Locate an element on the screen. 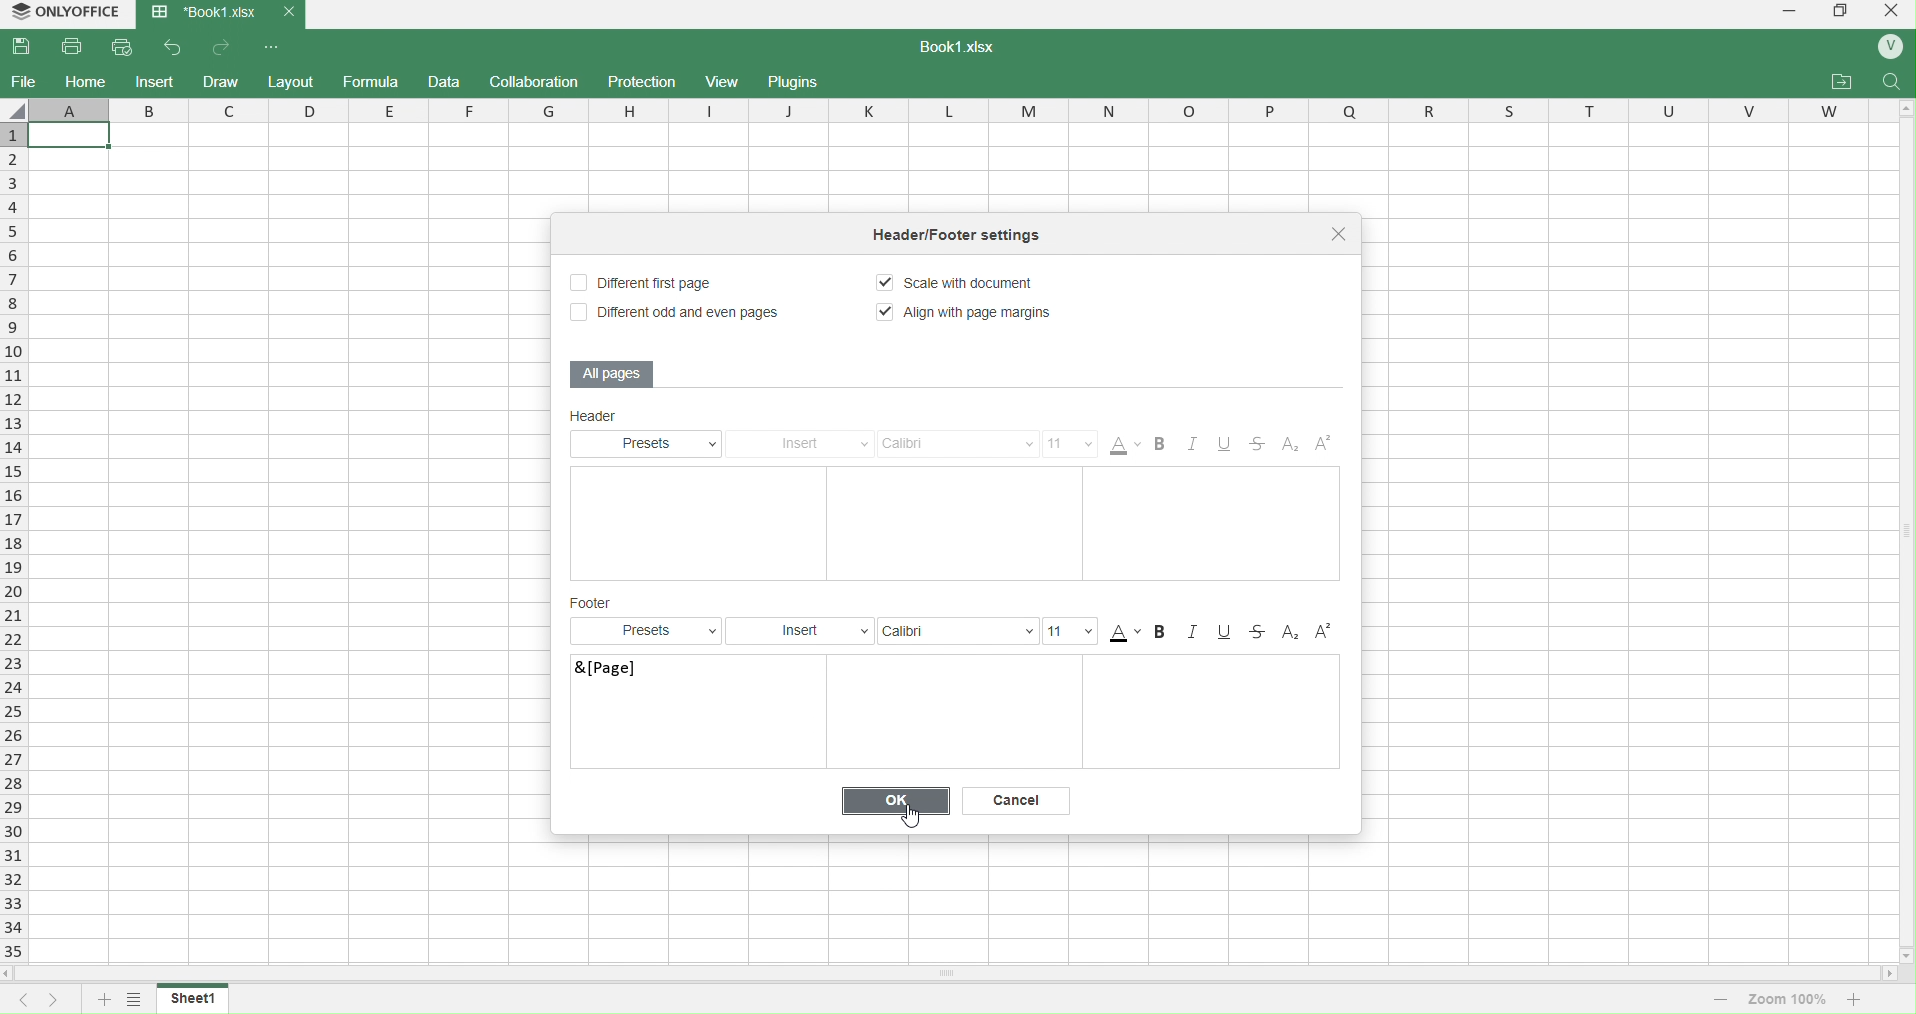 Image resolution: width=1916 pixels, height=1014 pixels. Different odd and even pages is located at coordinates (673, 314).